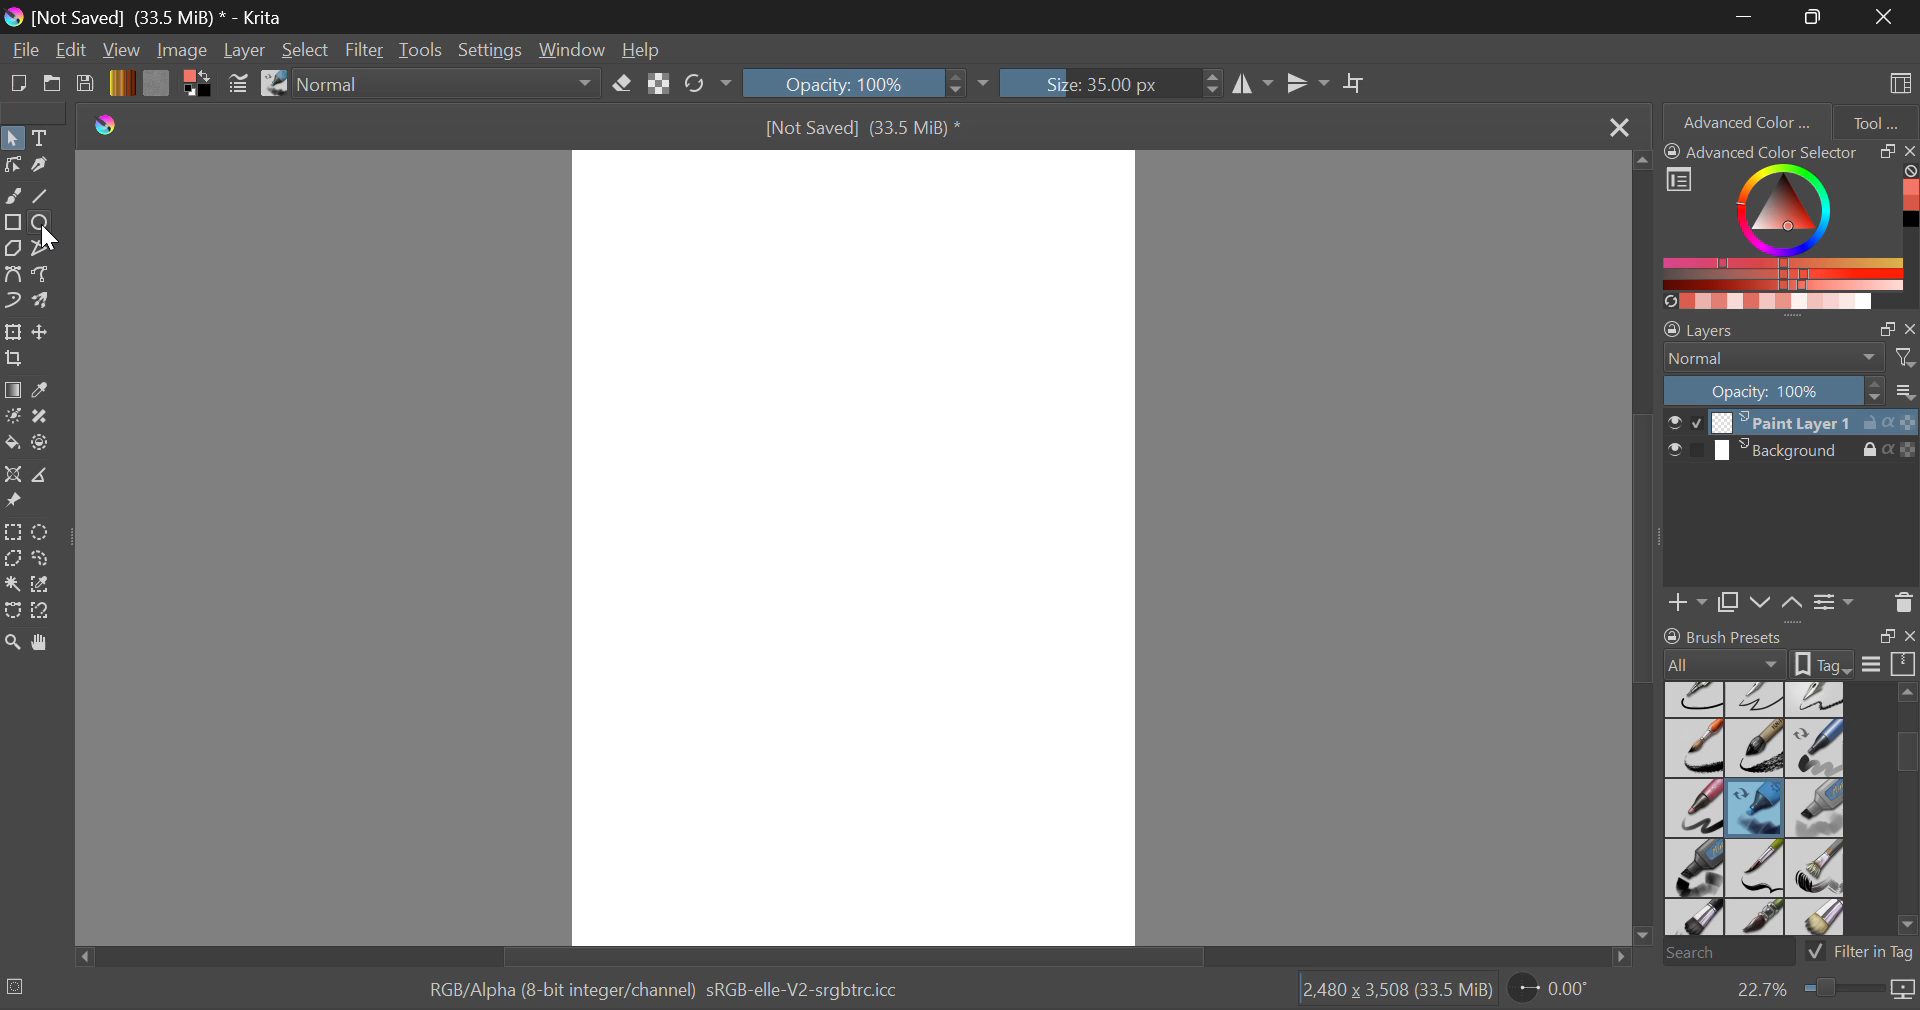  What do you see at coordinates (12, 611) in the screenshot?
I see `Bezier Curve Selection` at bounding box center [12, 611].